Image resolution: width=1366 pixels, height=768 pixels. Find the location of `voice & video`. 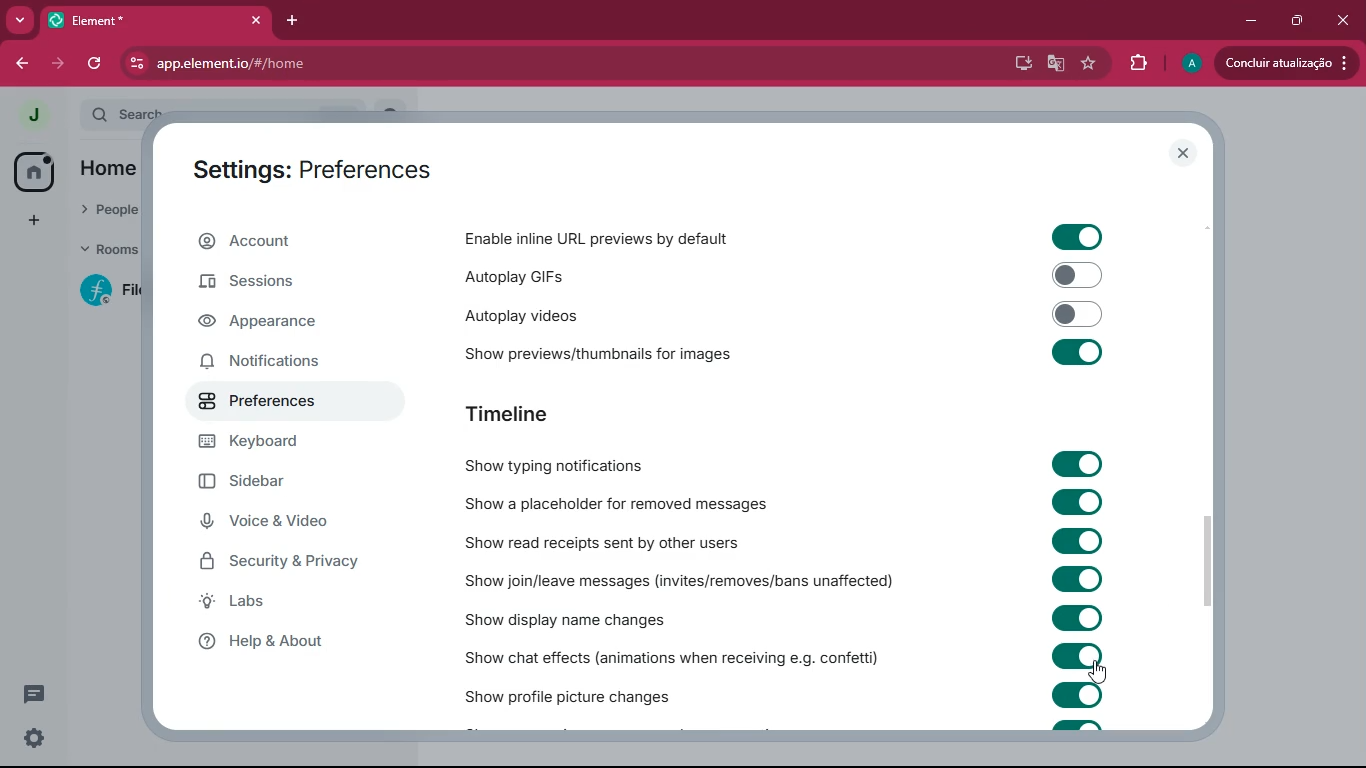

voice & video is located at coordinates (280, 524).